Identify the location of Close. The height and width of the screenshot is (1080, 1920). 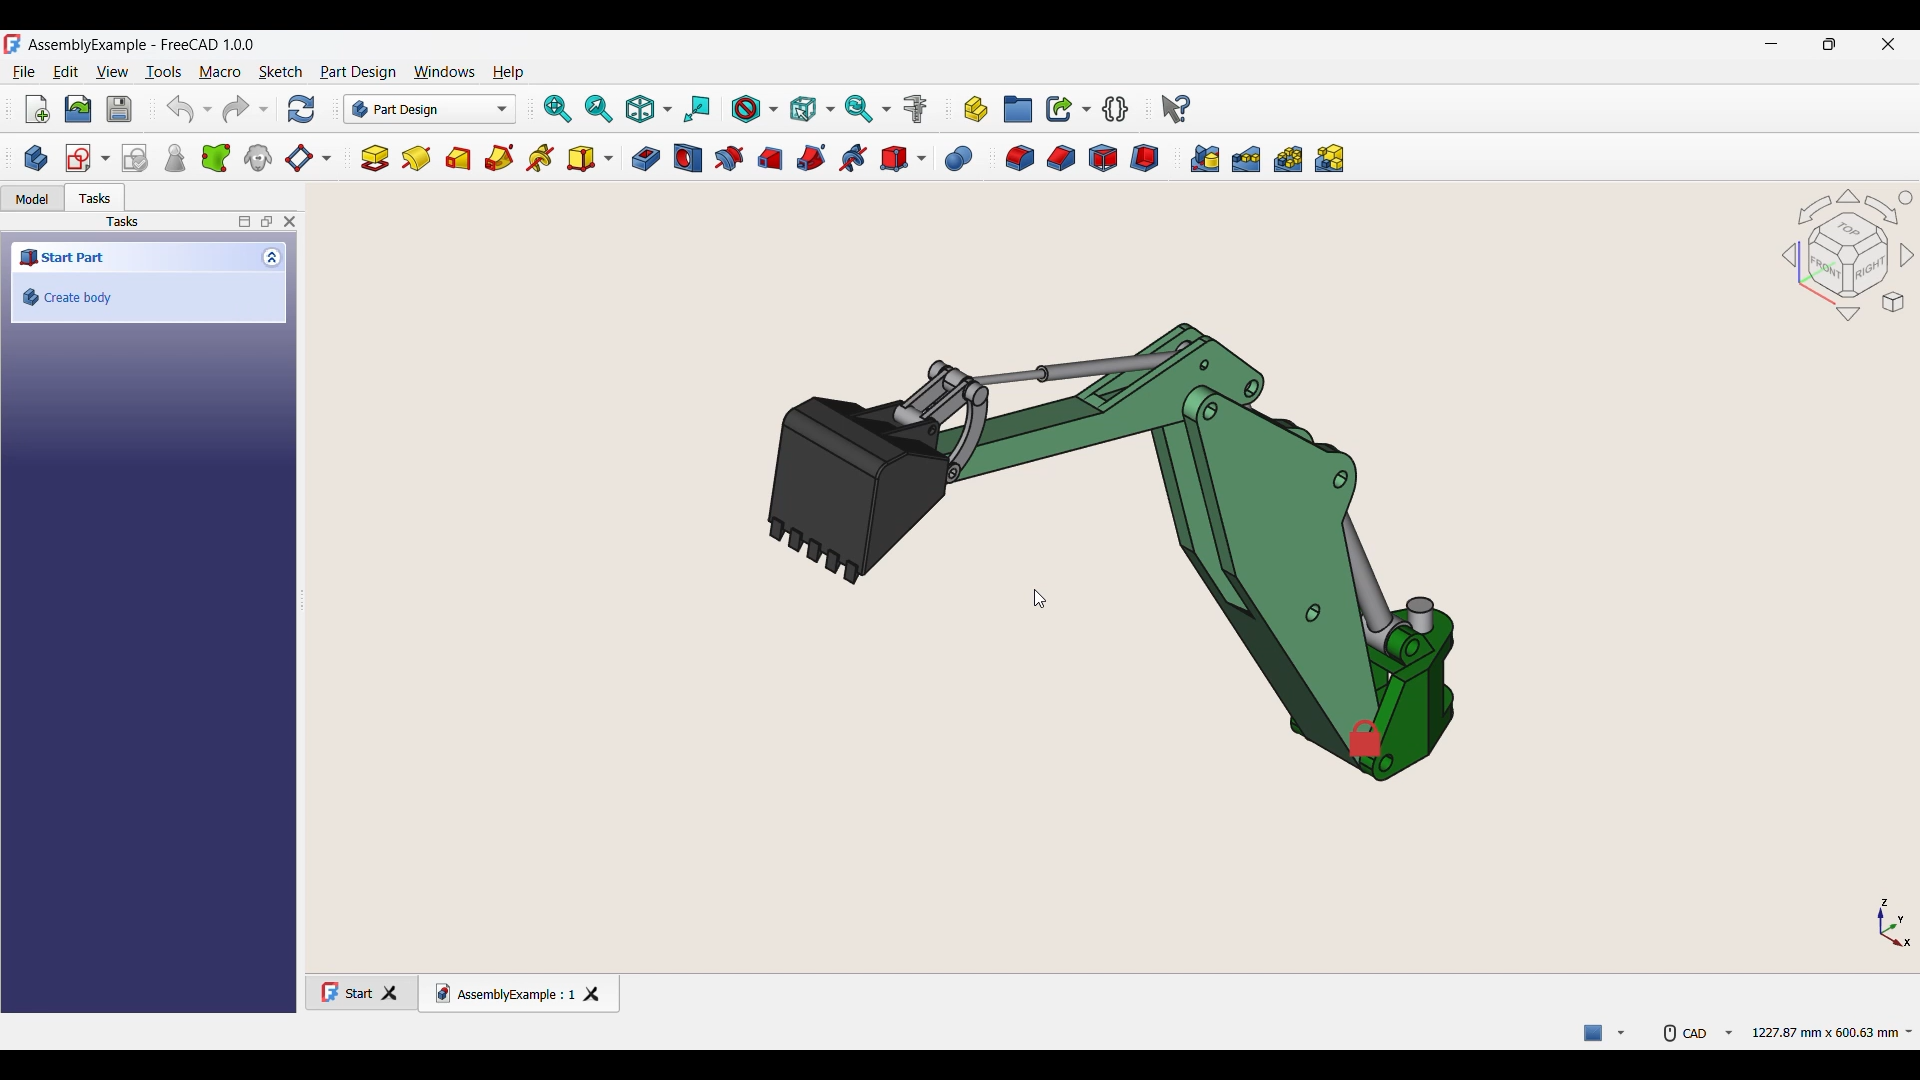
(293, 222).